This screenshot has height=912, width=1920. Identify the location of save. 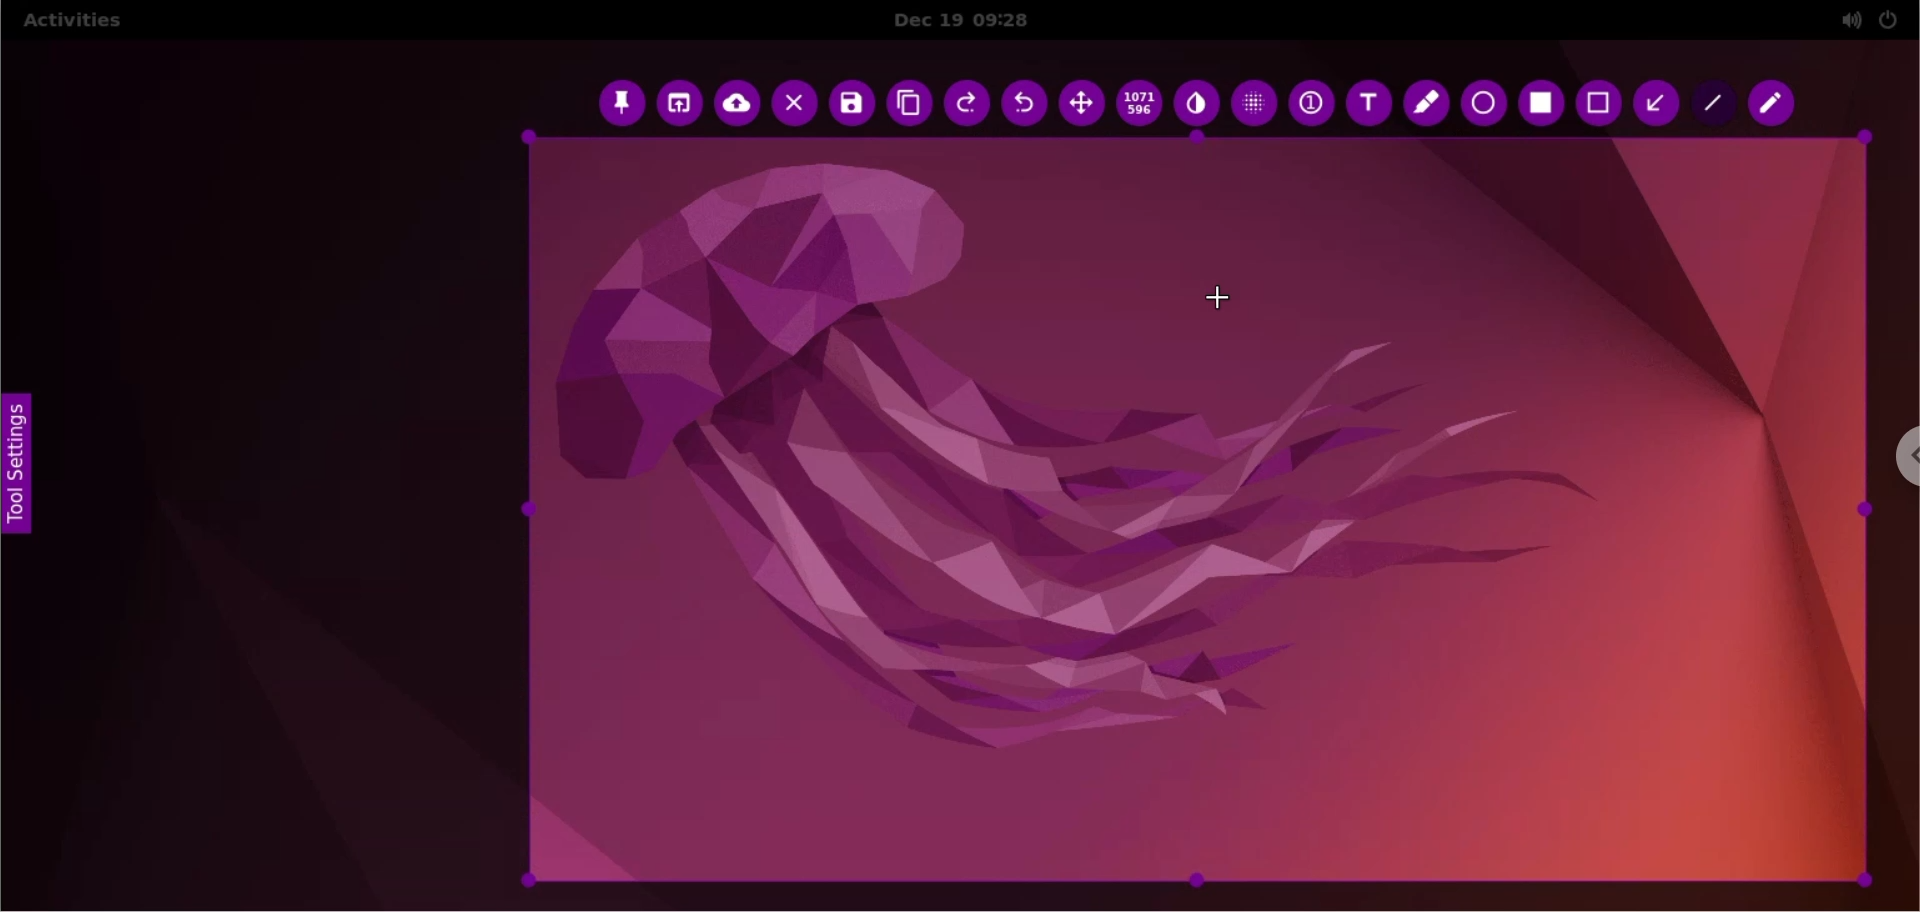
(853, 105).